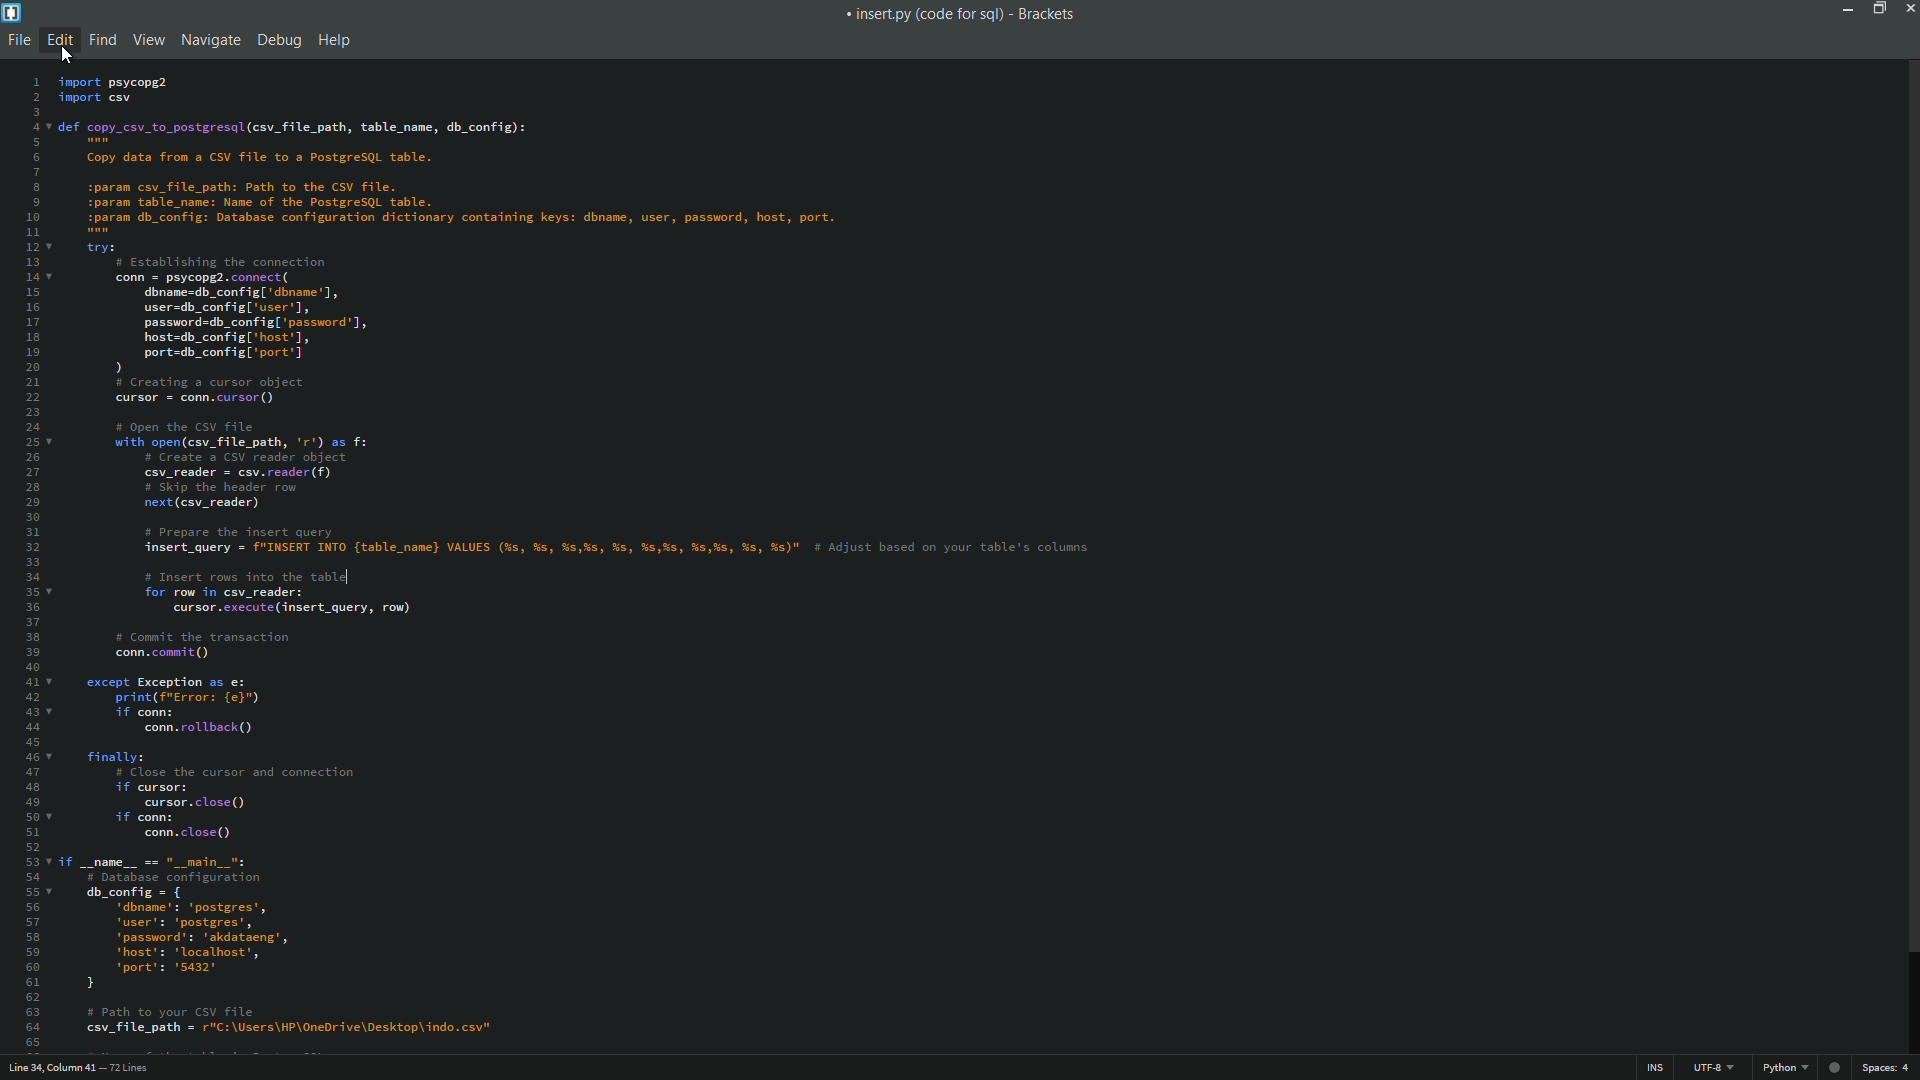  I want to click on edit menu, so click(59, 39).